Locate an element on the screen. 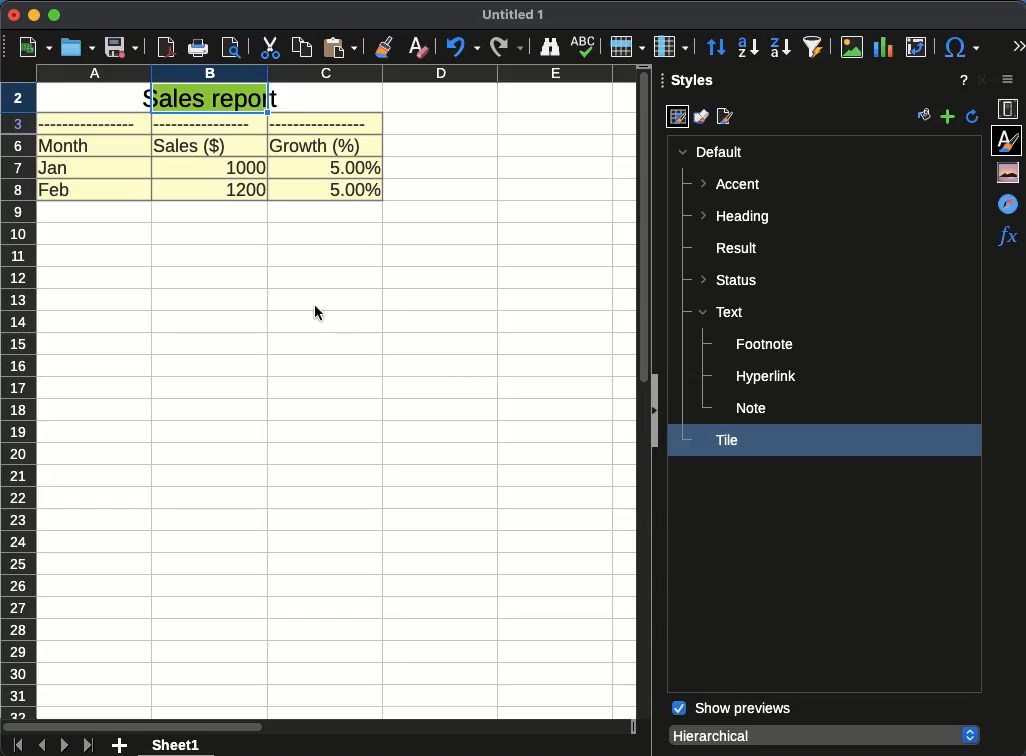  minimize is located at coordinates (33, 16).